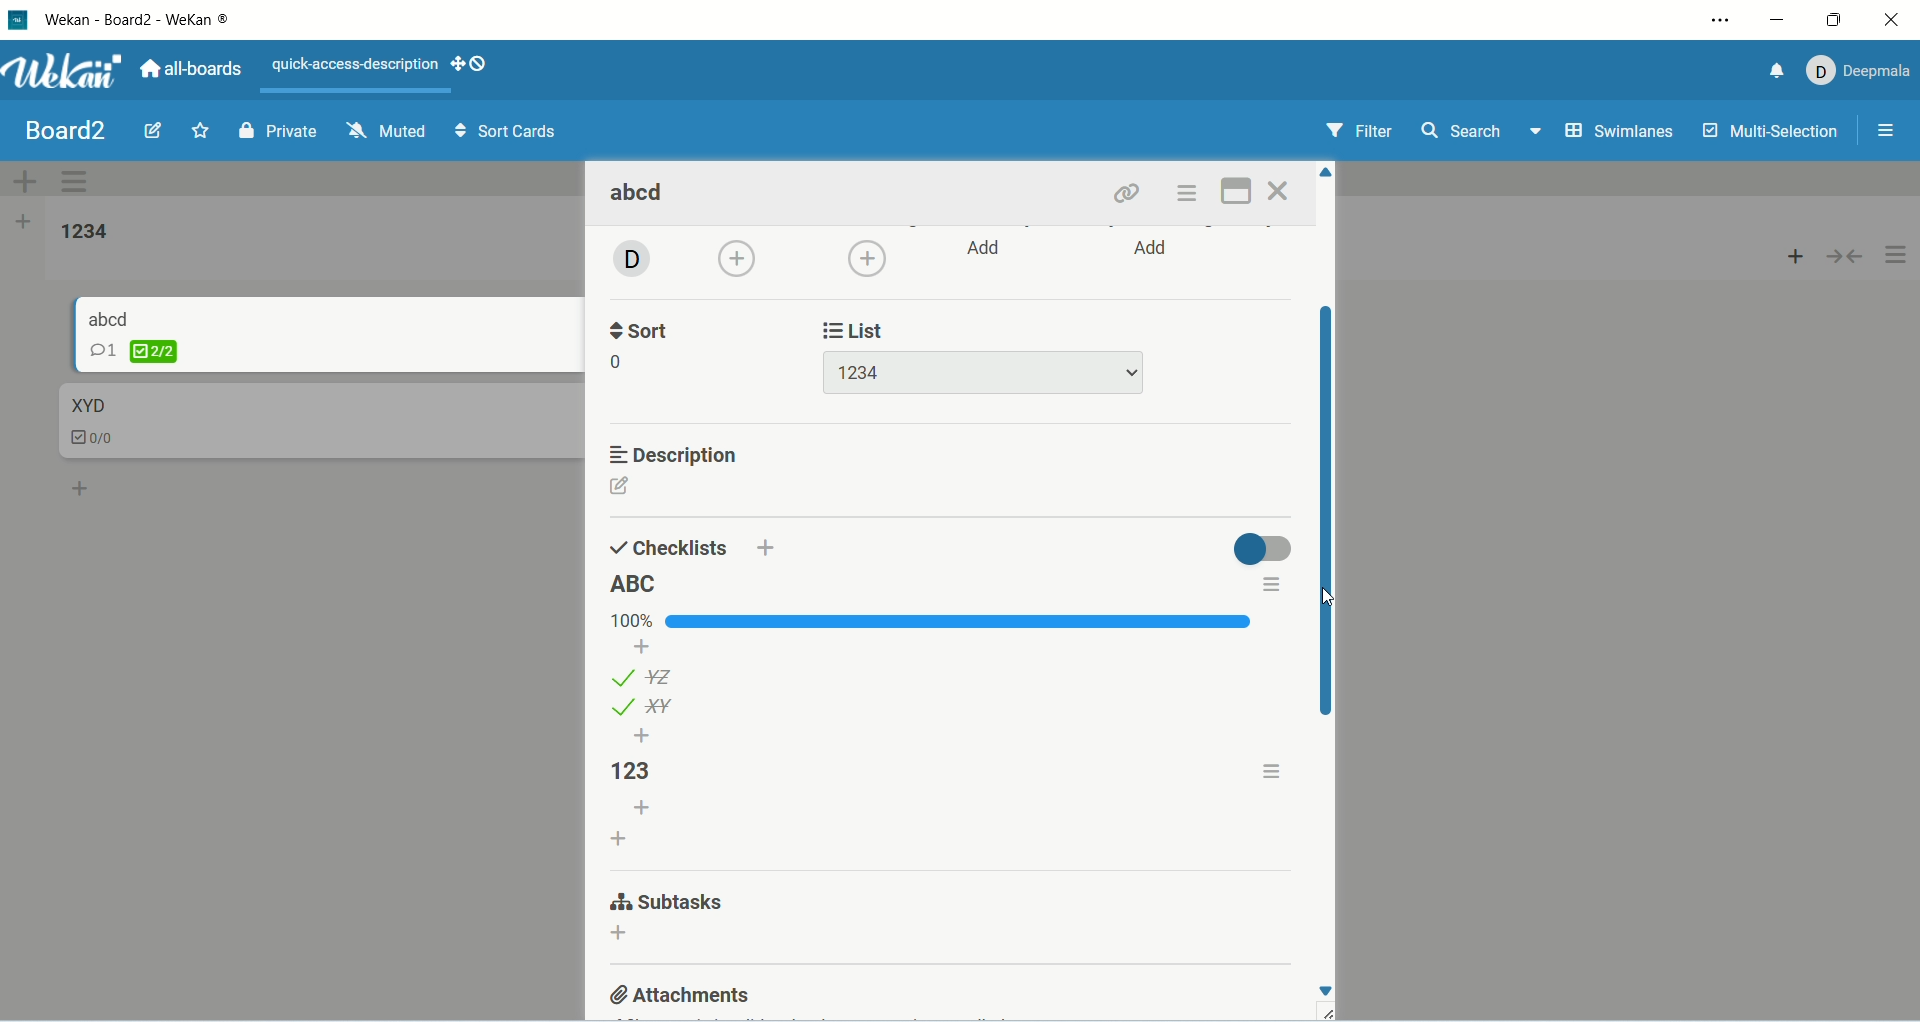 The width and height of the screenshot is (1920, 1022). Describe the element at coordinates (1790, 260) in the screenshot. I see `add` at that location.